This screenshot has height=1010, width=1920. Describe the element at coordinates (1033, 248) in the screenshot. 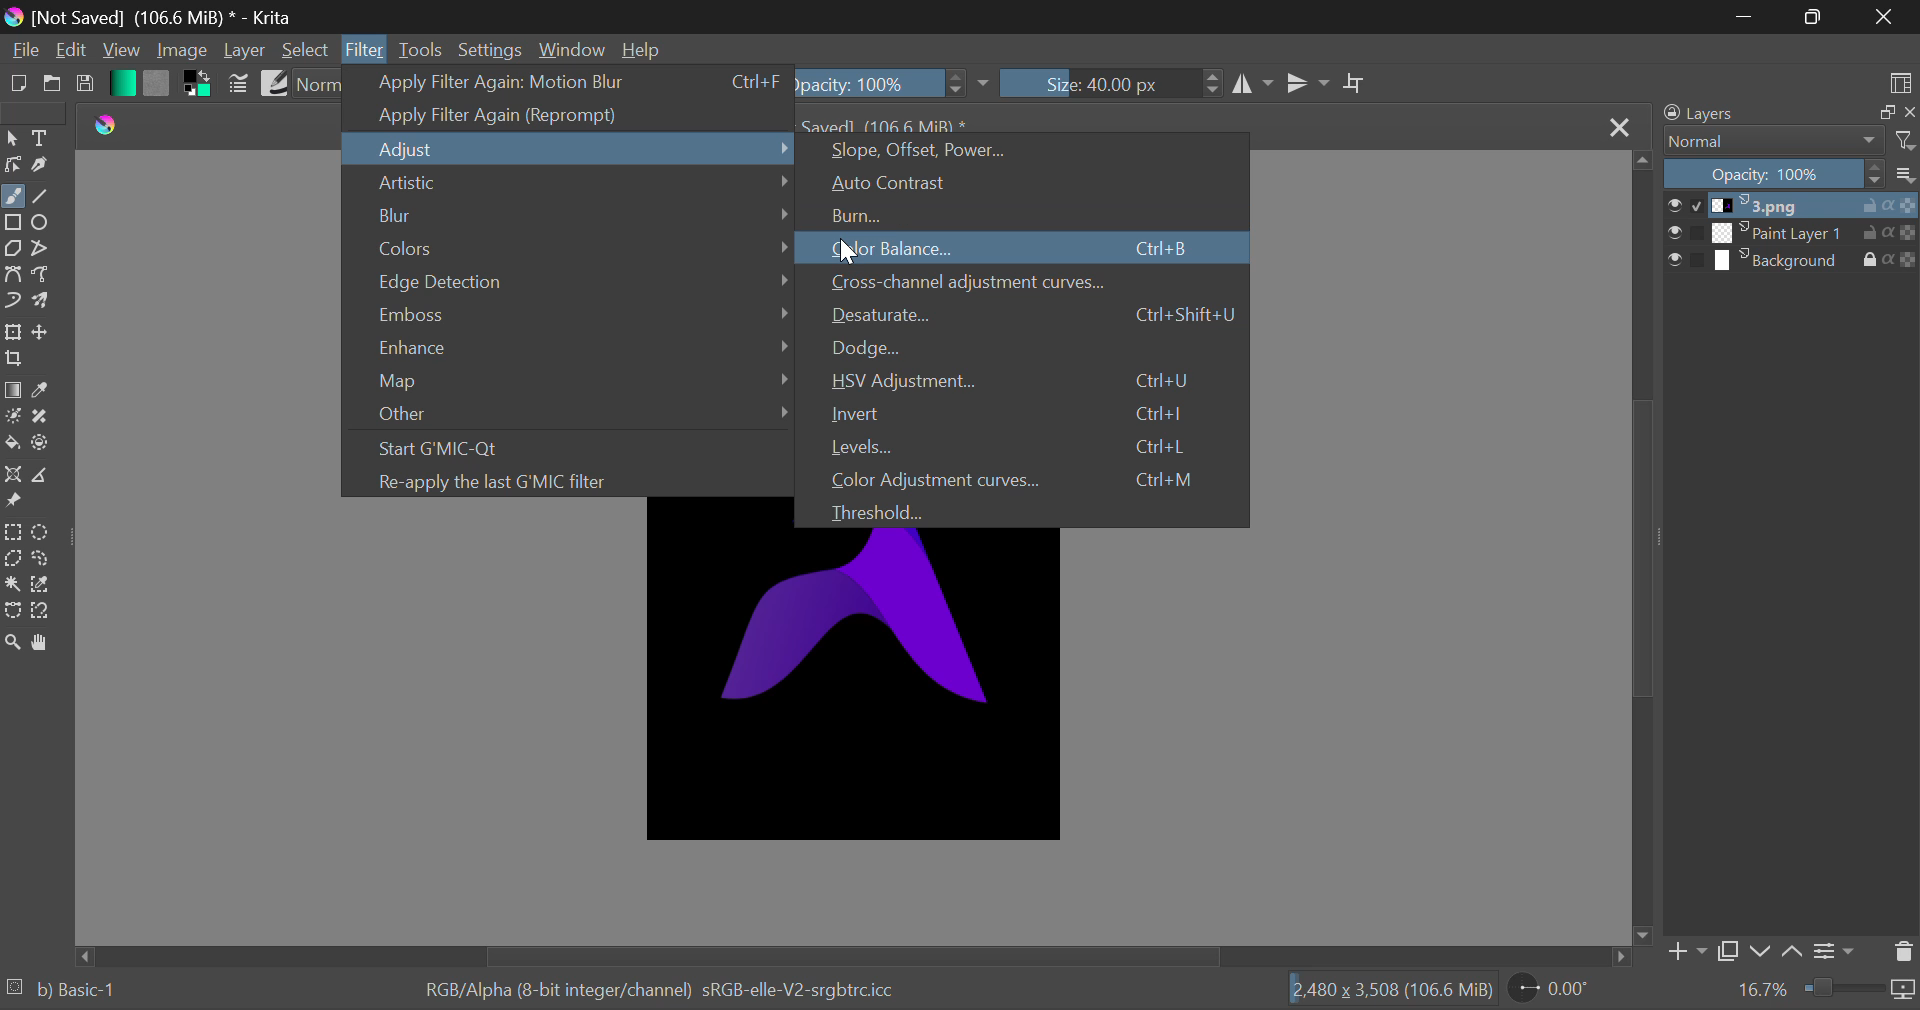

I see `Color Balance` at that location.